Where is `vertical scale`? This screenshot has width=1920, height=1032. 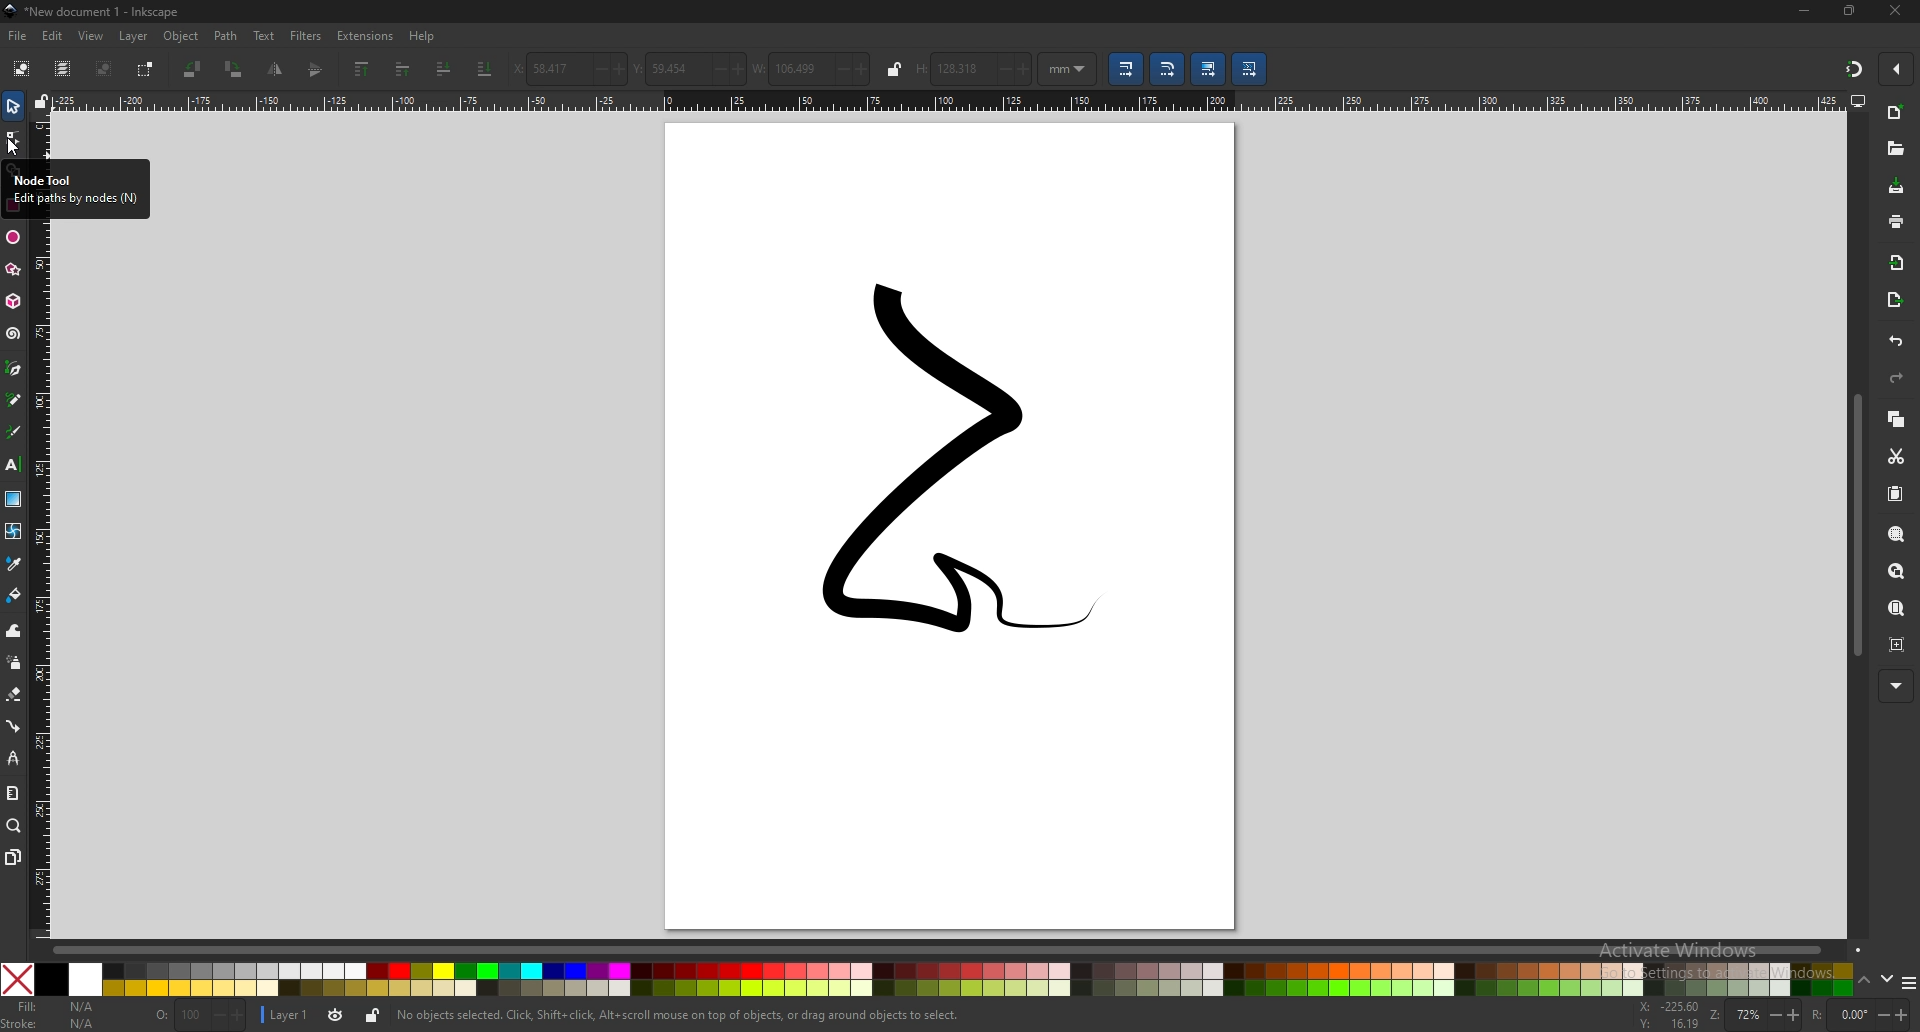
vertical scale is located at coordinates (40, 579).